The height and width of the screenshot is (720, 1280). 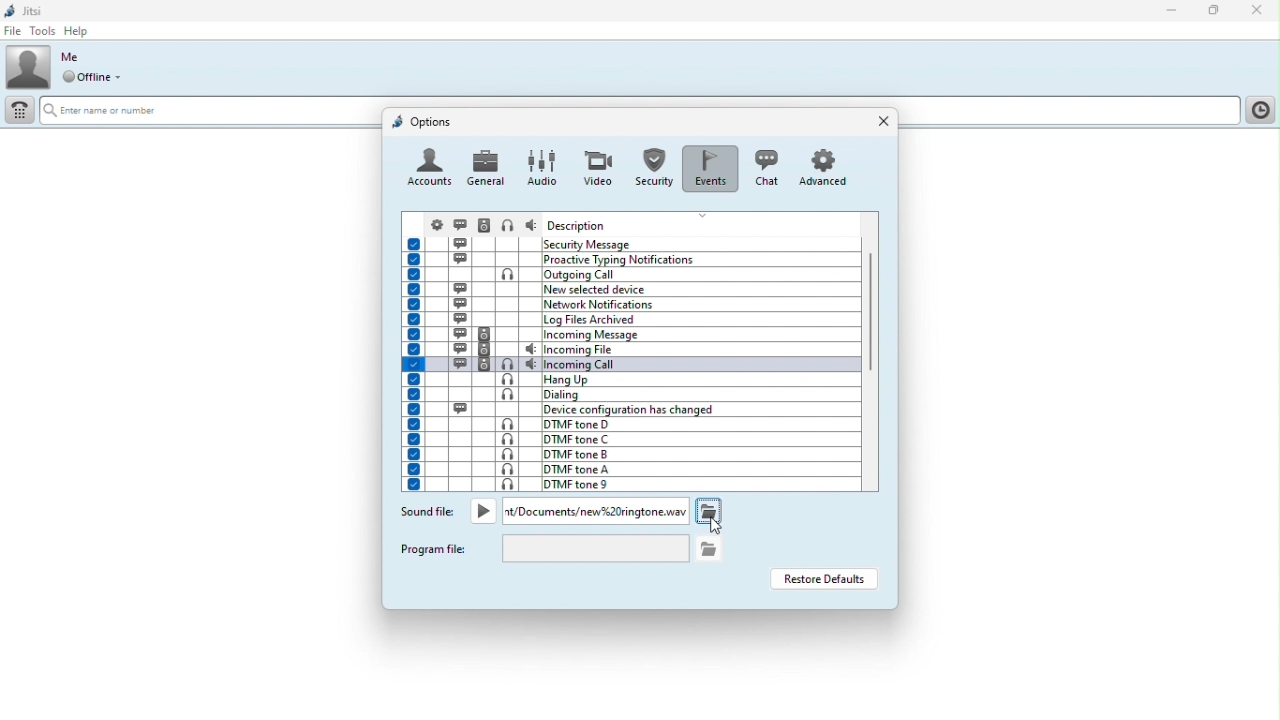 What do you see at coordinates (540, 166) in the screenshot?
I see `Audio` at bounding box center [540, 166].